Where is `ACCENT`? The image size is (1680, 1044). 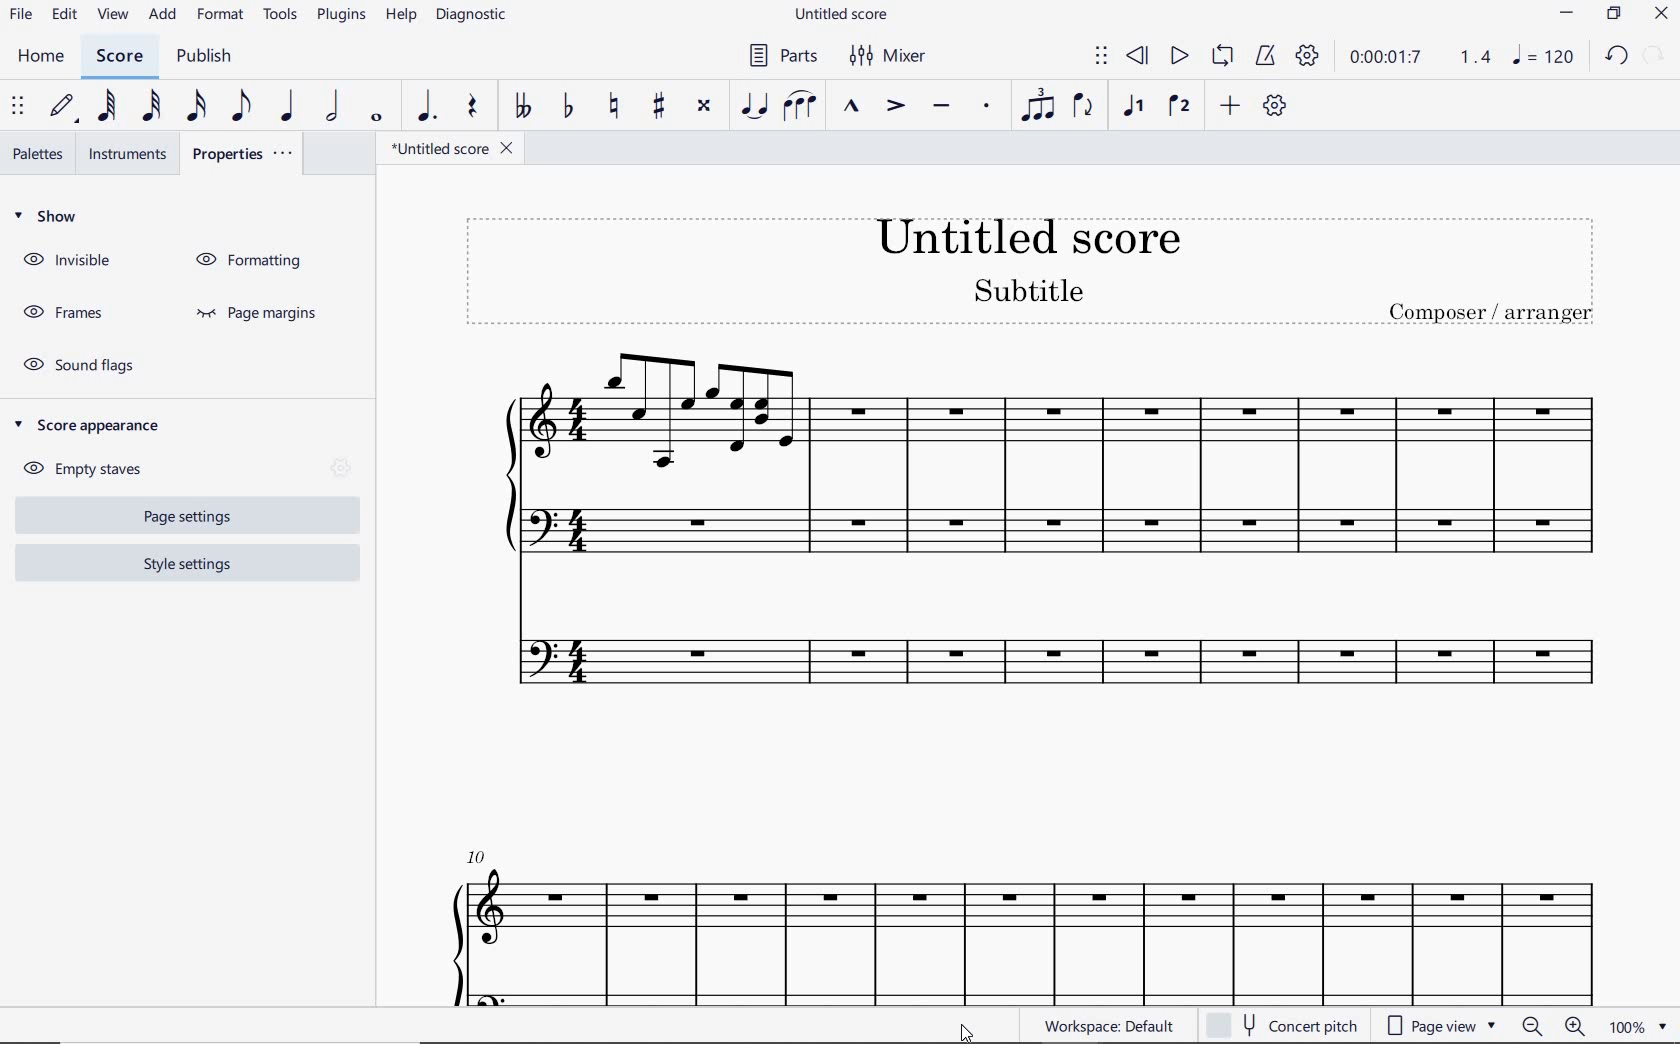
ACCENT is located at coordinates (895, 107).